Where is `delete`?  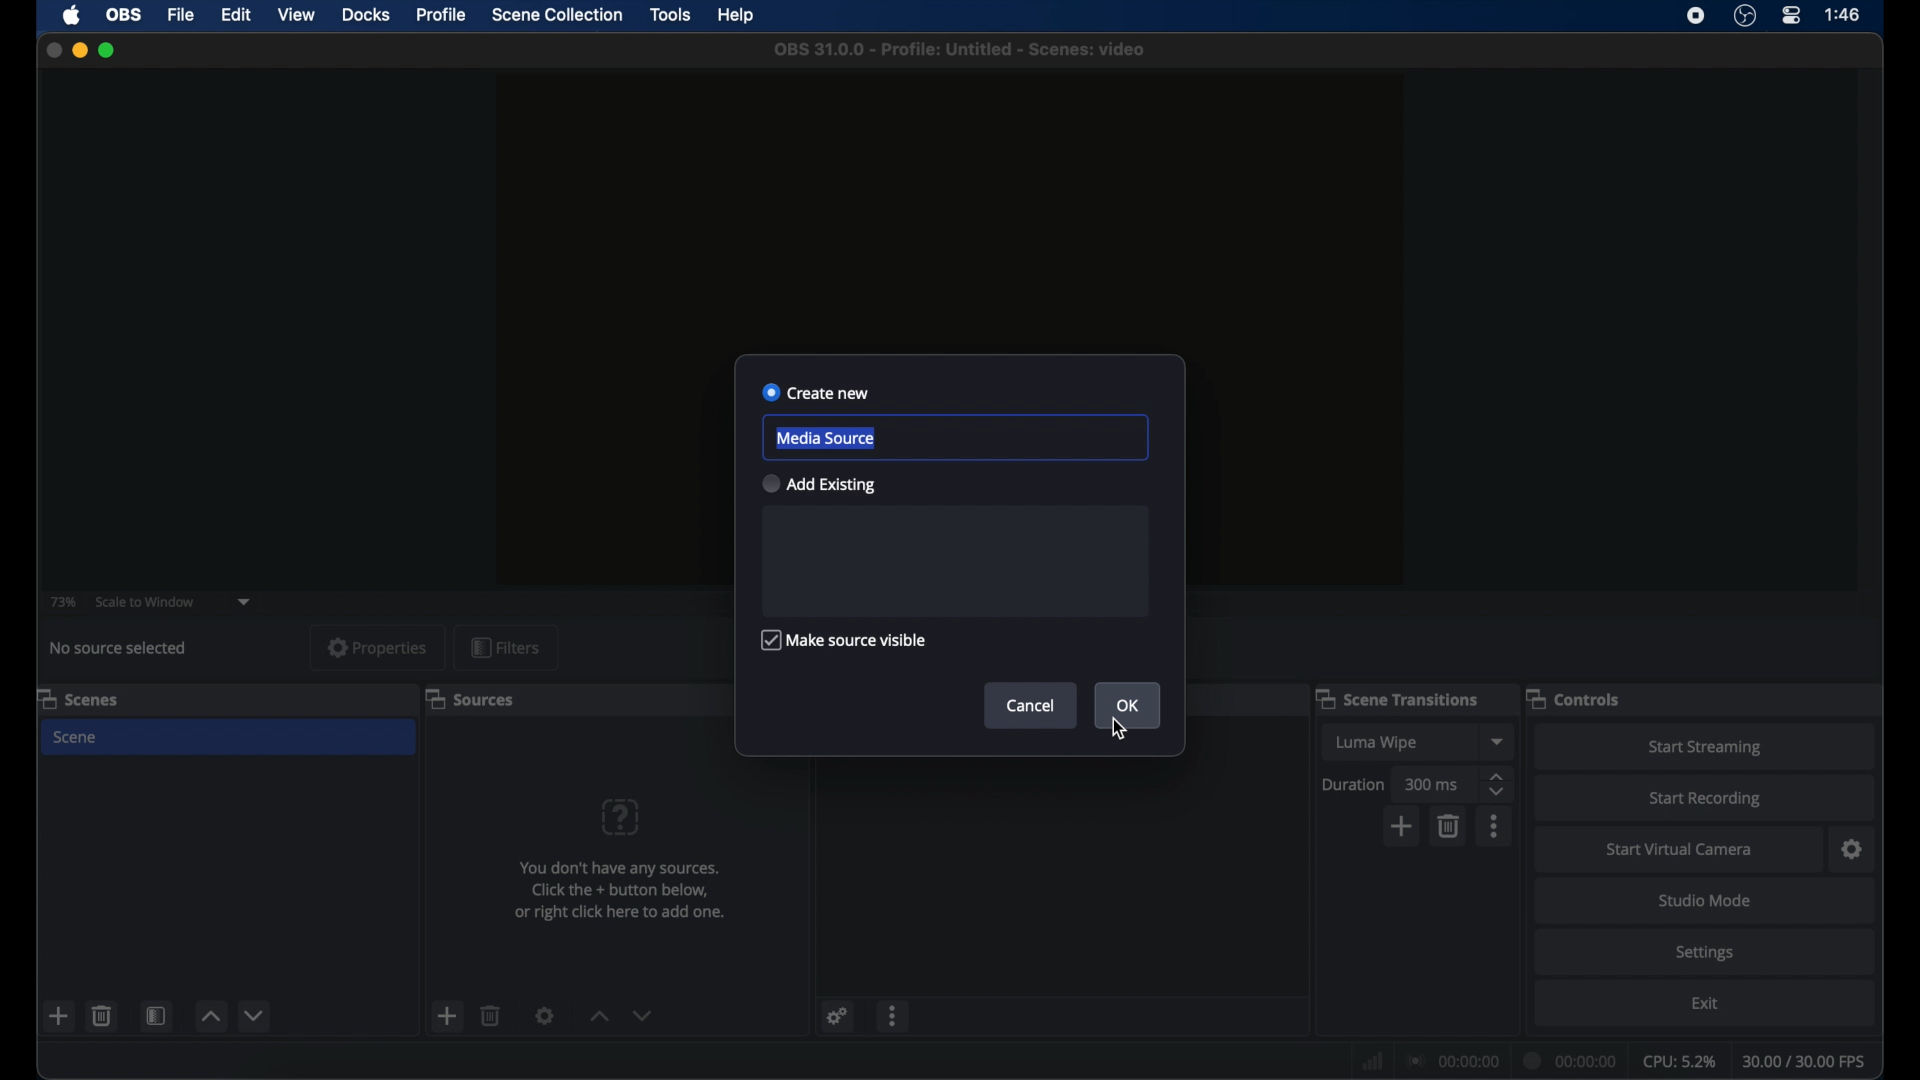
delete is located at coordinates (1450, 825).